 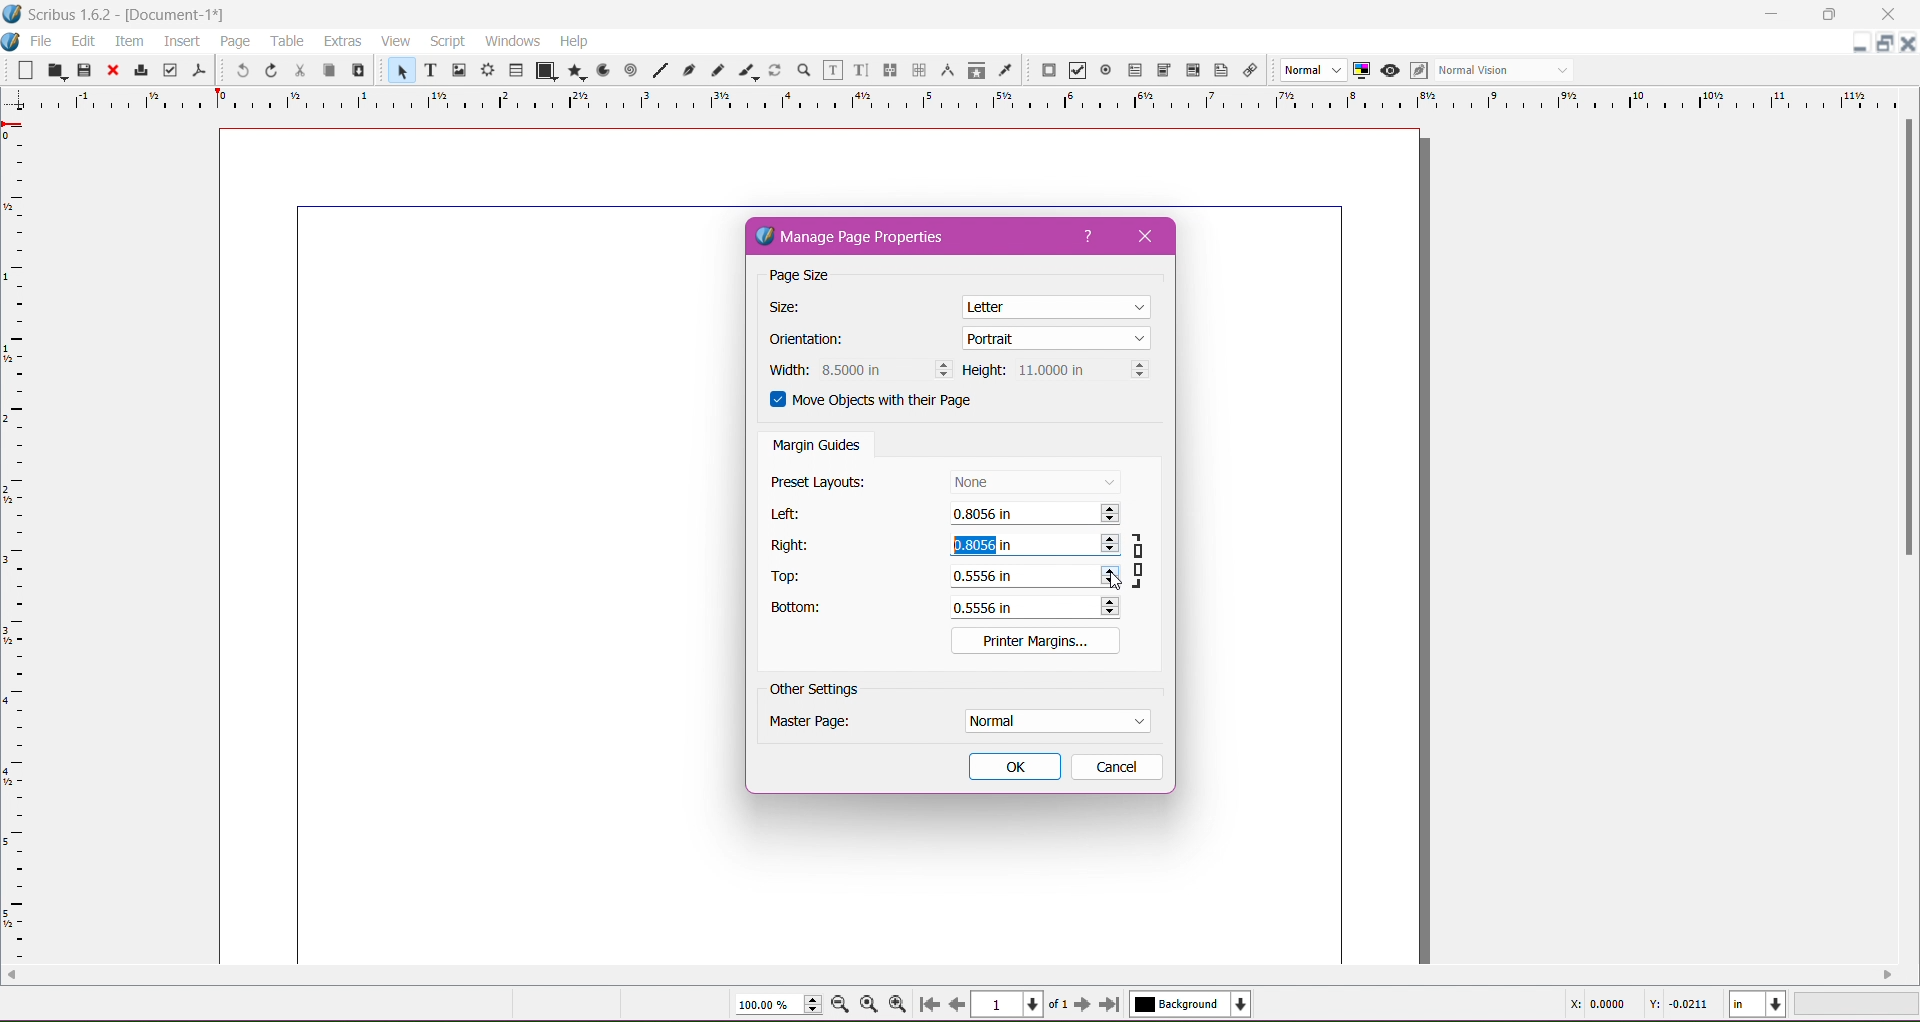 What do you see at coordinates (1005, 70) in the screenshot?
I see `Eye Dropper` at bounding box center [1005, 70].